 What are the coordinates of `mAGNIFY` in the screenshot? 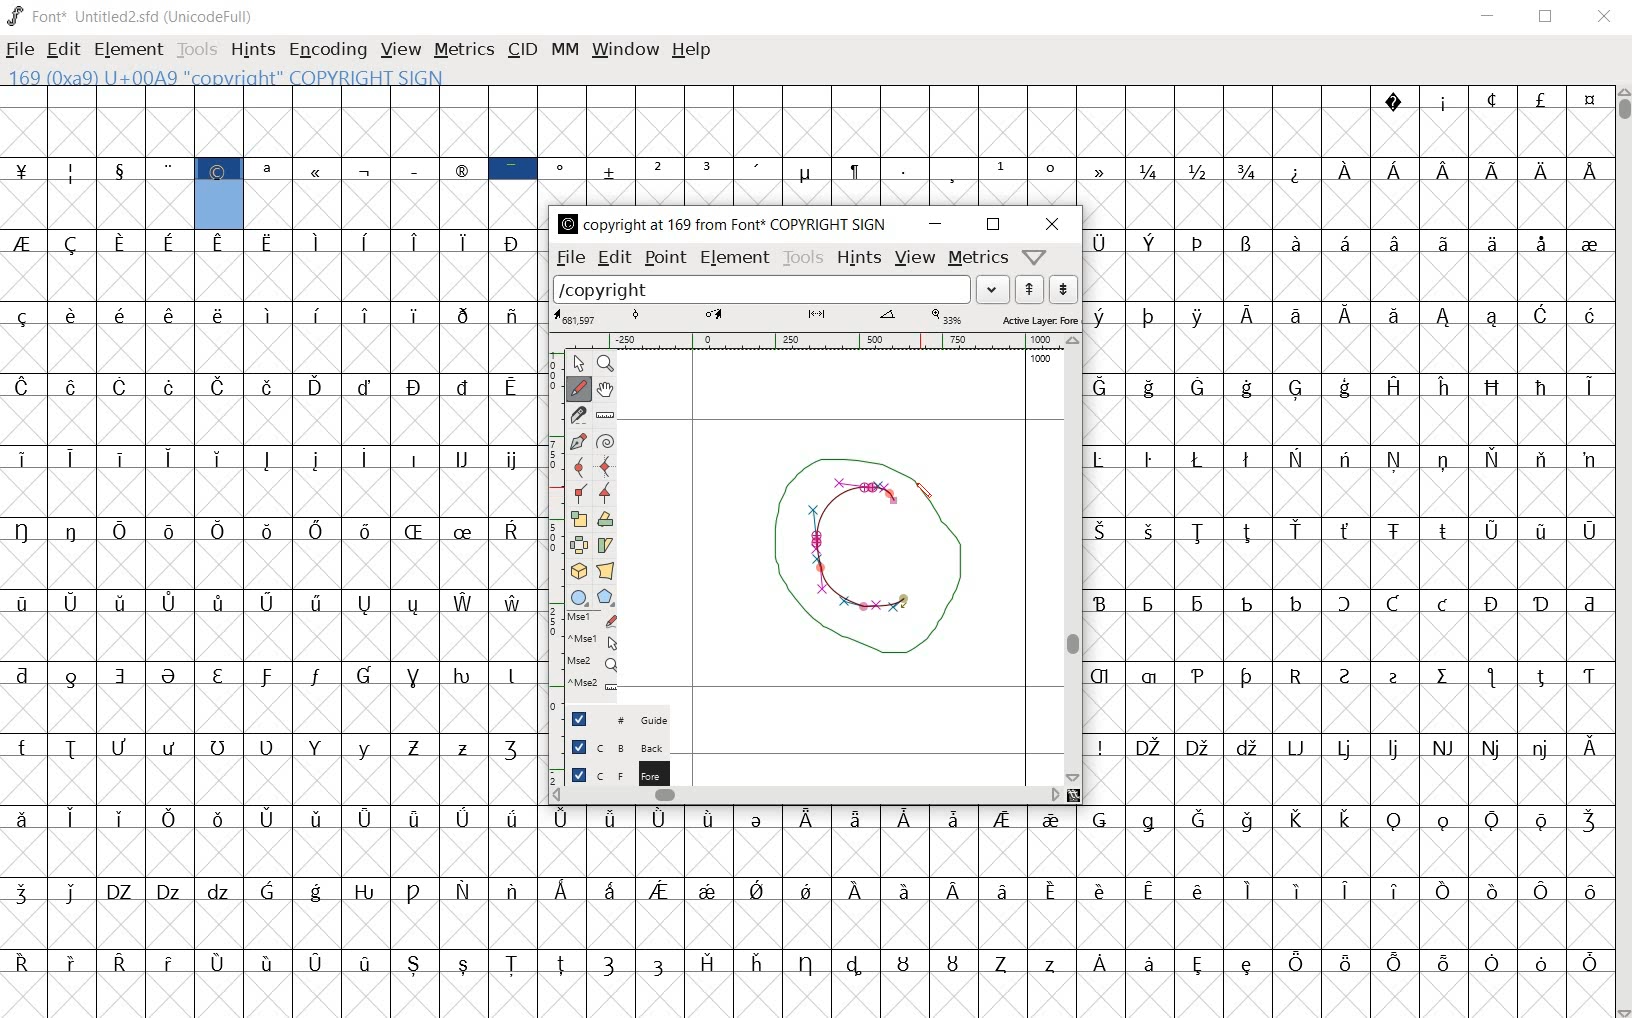 It's located at (605, 364).